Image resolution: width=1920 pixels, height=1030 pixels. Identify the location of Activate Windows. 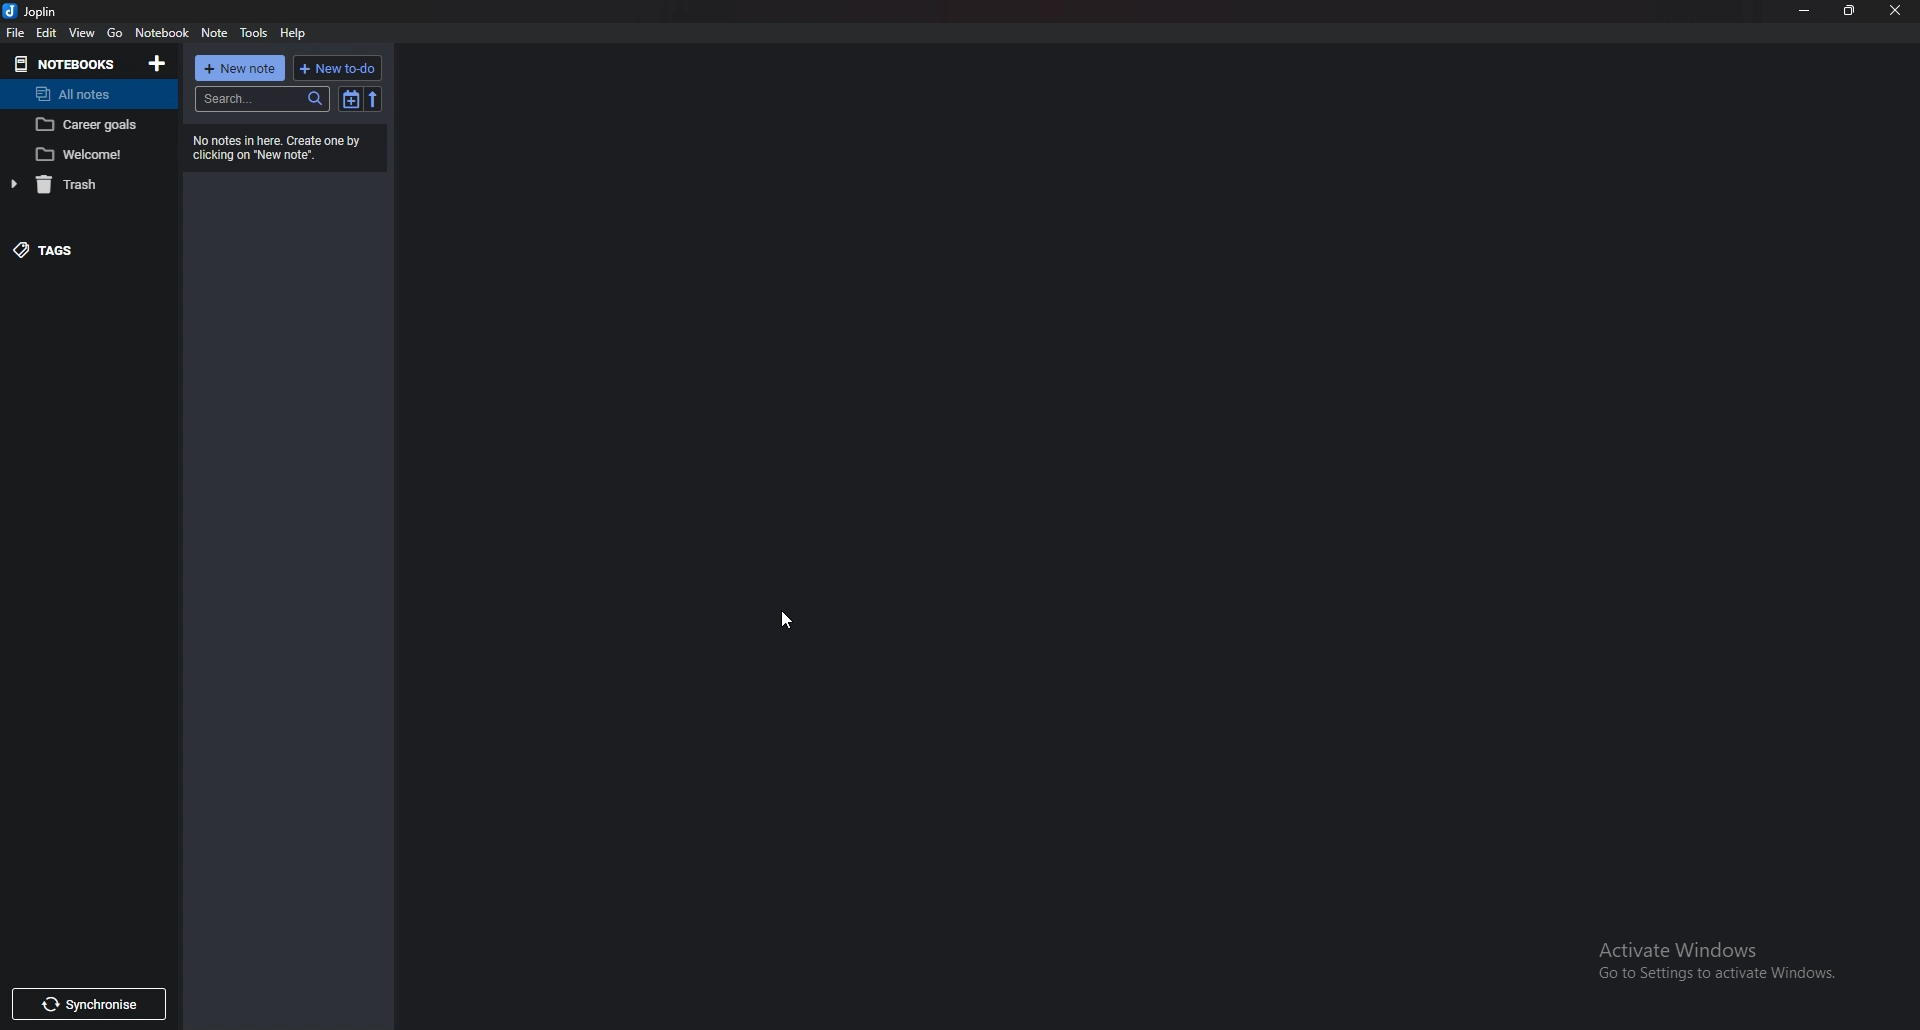
(1708, 960).